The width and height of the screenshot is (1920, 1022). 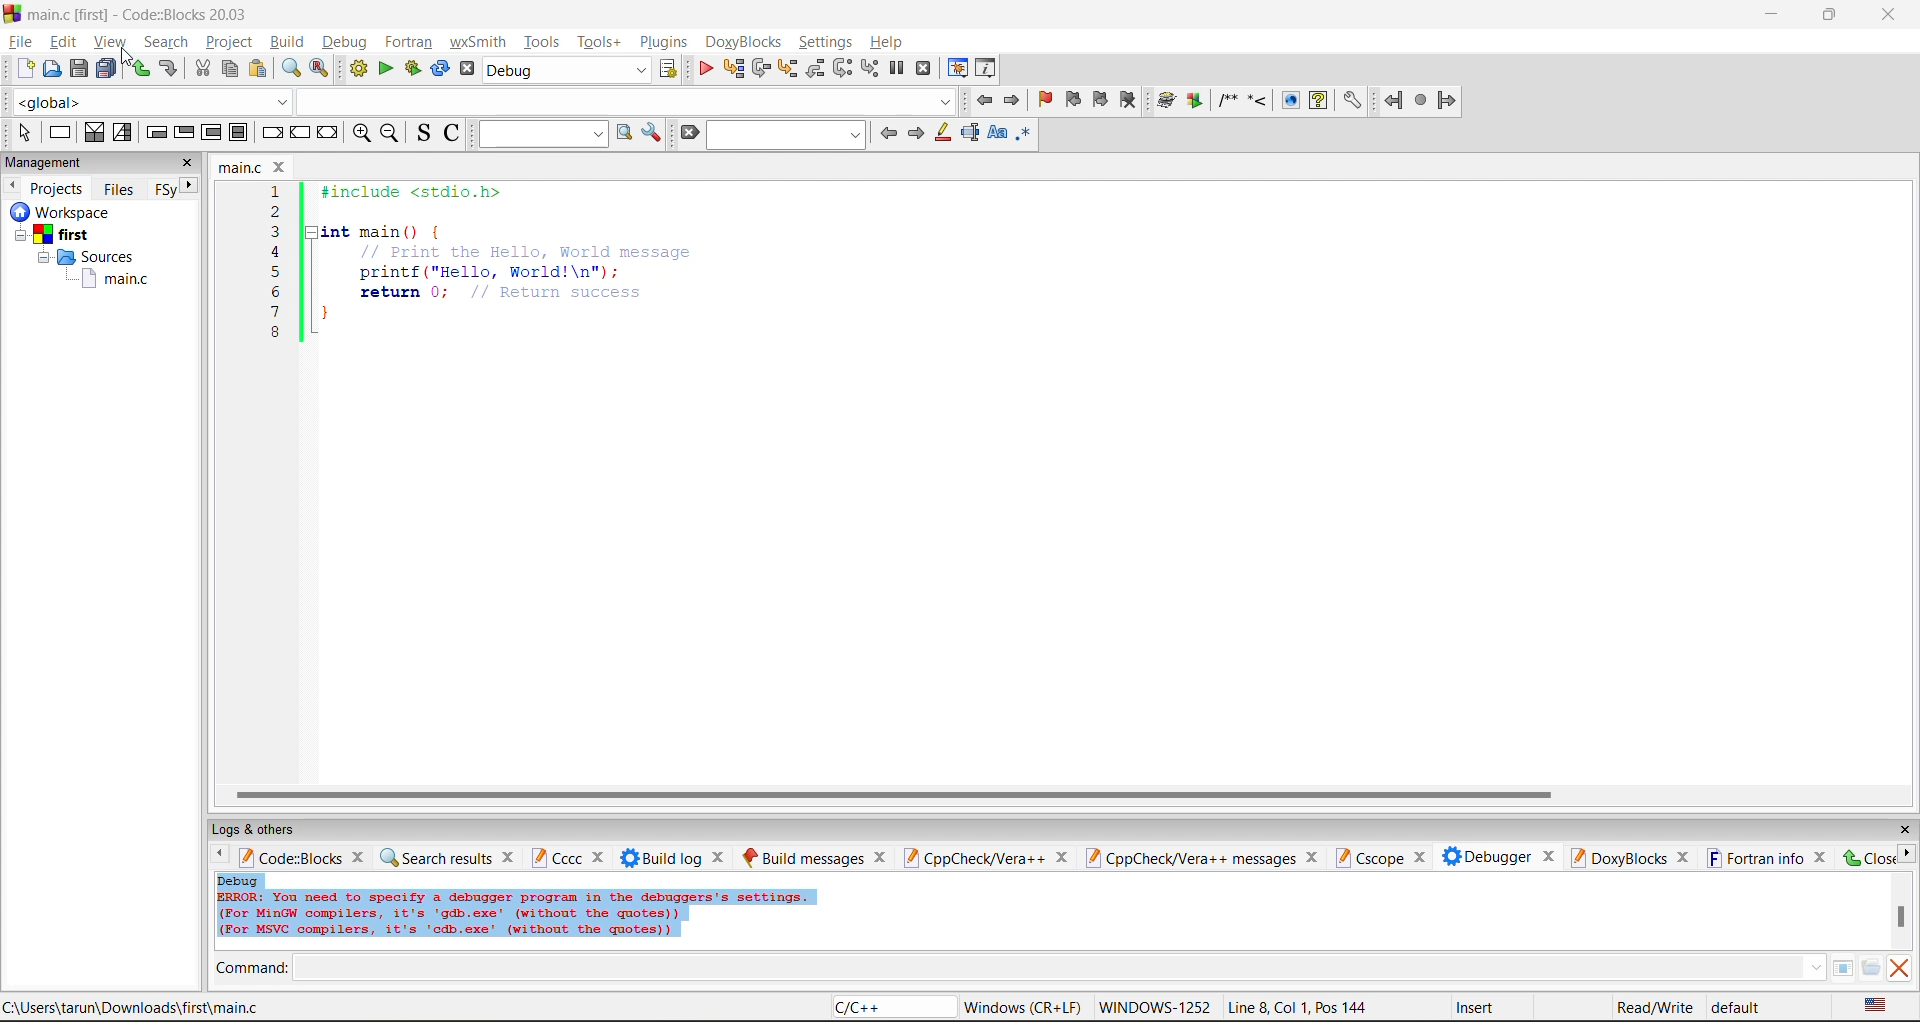 What do you see at coordinates (132, 1006) in the screenshot?
I see `C:\Users\tarun\Downloads\first\main.c` at bounding box center [132, 1006].